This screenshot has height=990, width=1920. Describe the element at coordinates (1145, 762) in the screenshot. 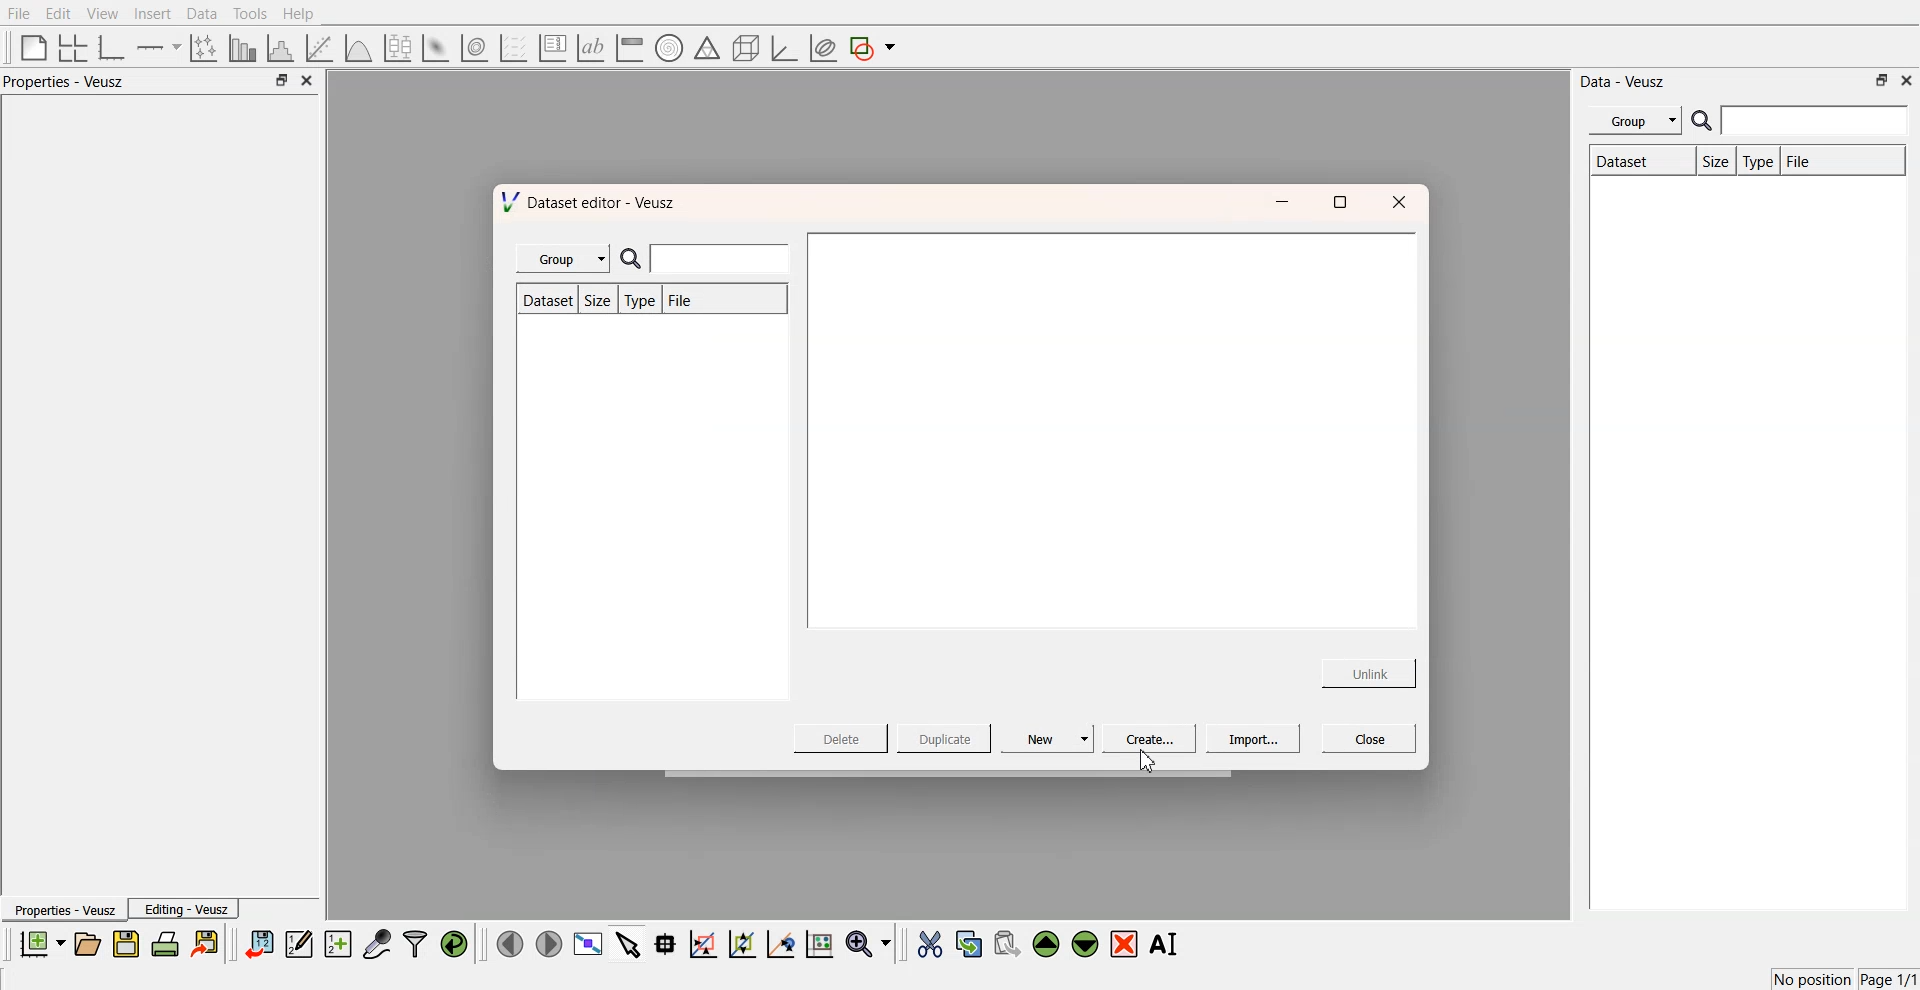

I see `cursor` at that location.